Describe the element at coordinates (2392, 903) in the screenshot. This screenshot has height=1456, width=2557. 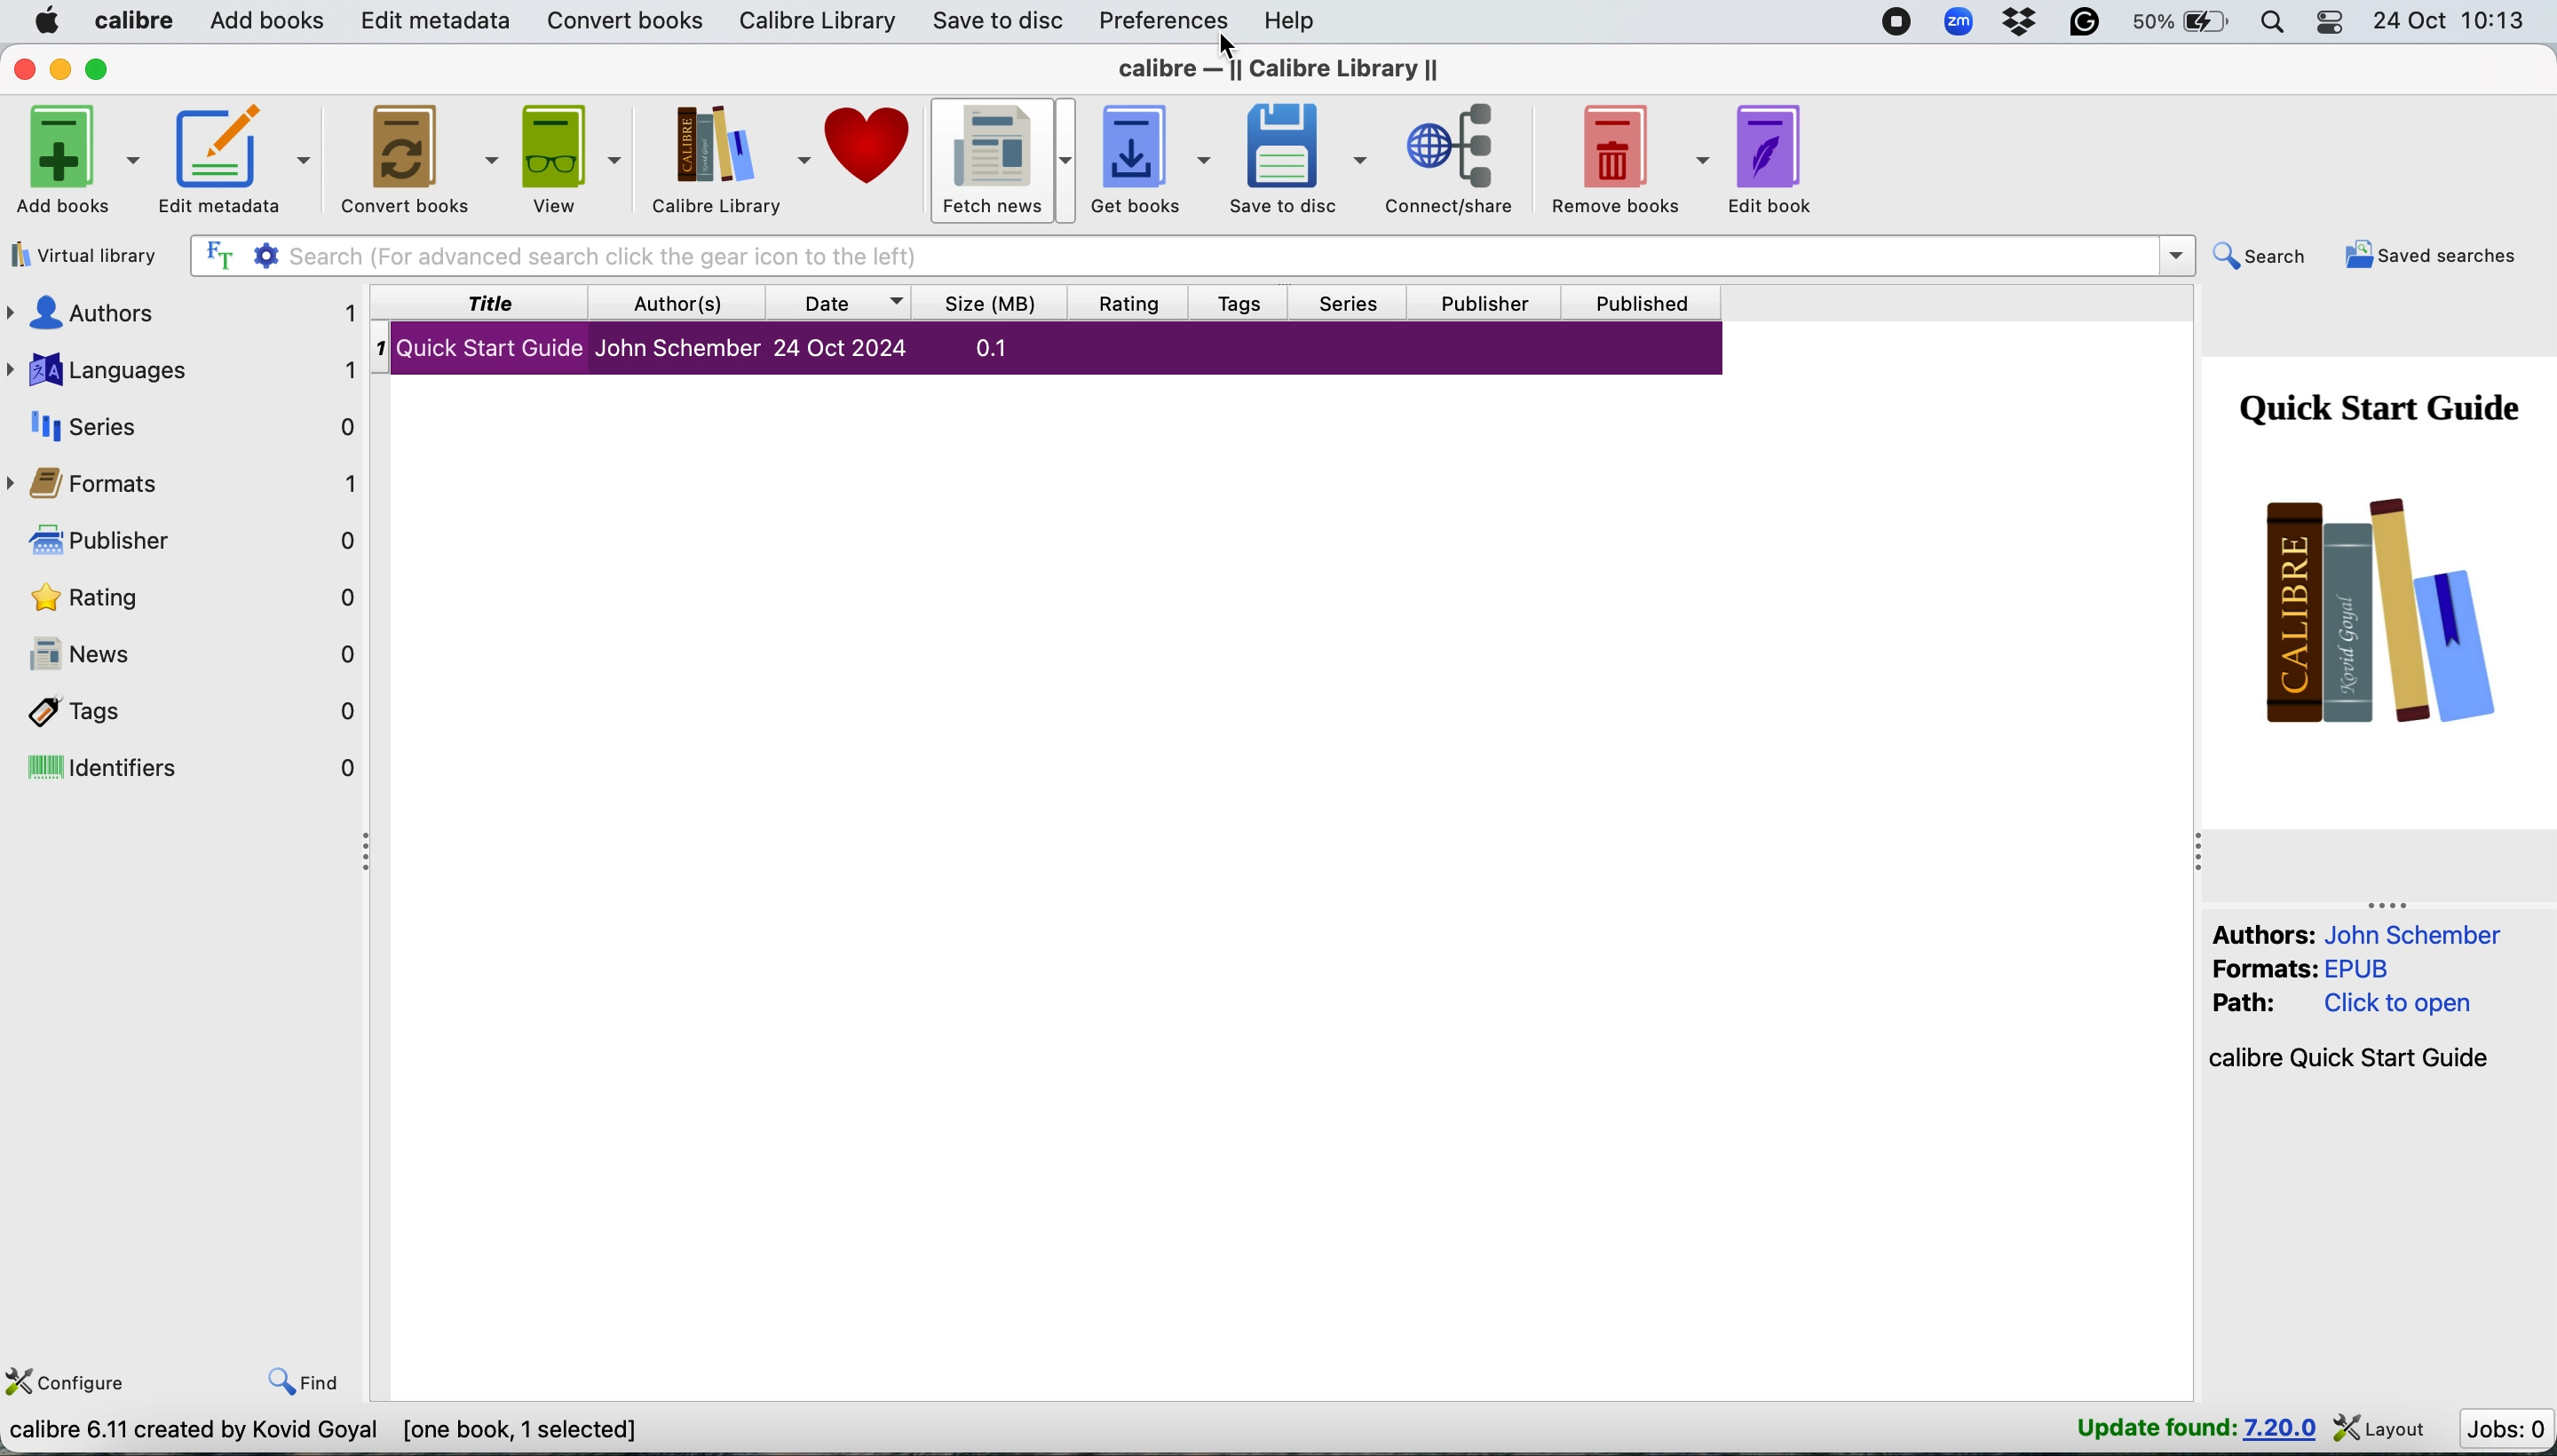
I see `collapse` at that location.